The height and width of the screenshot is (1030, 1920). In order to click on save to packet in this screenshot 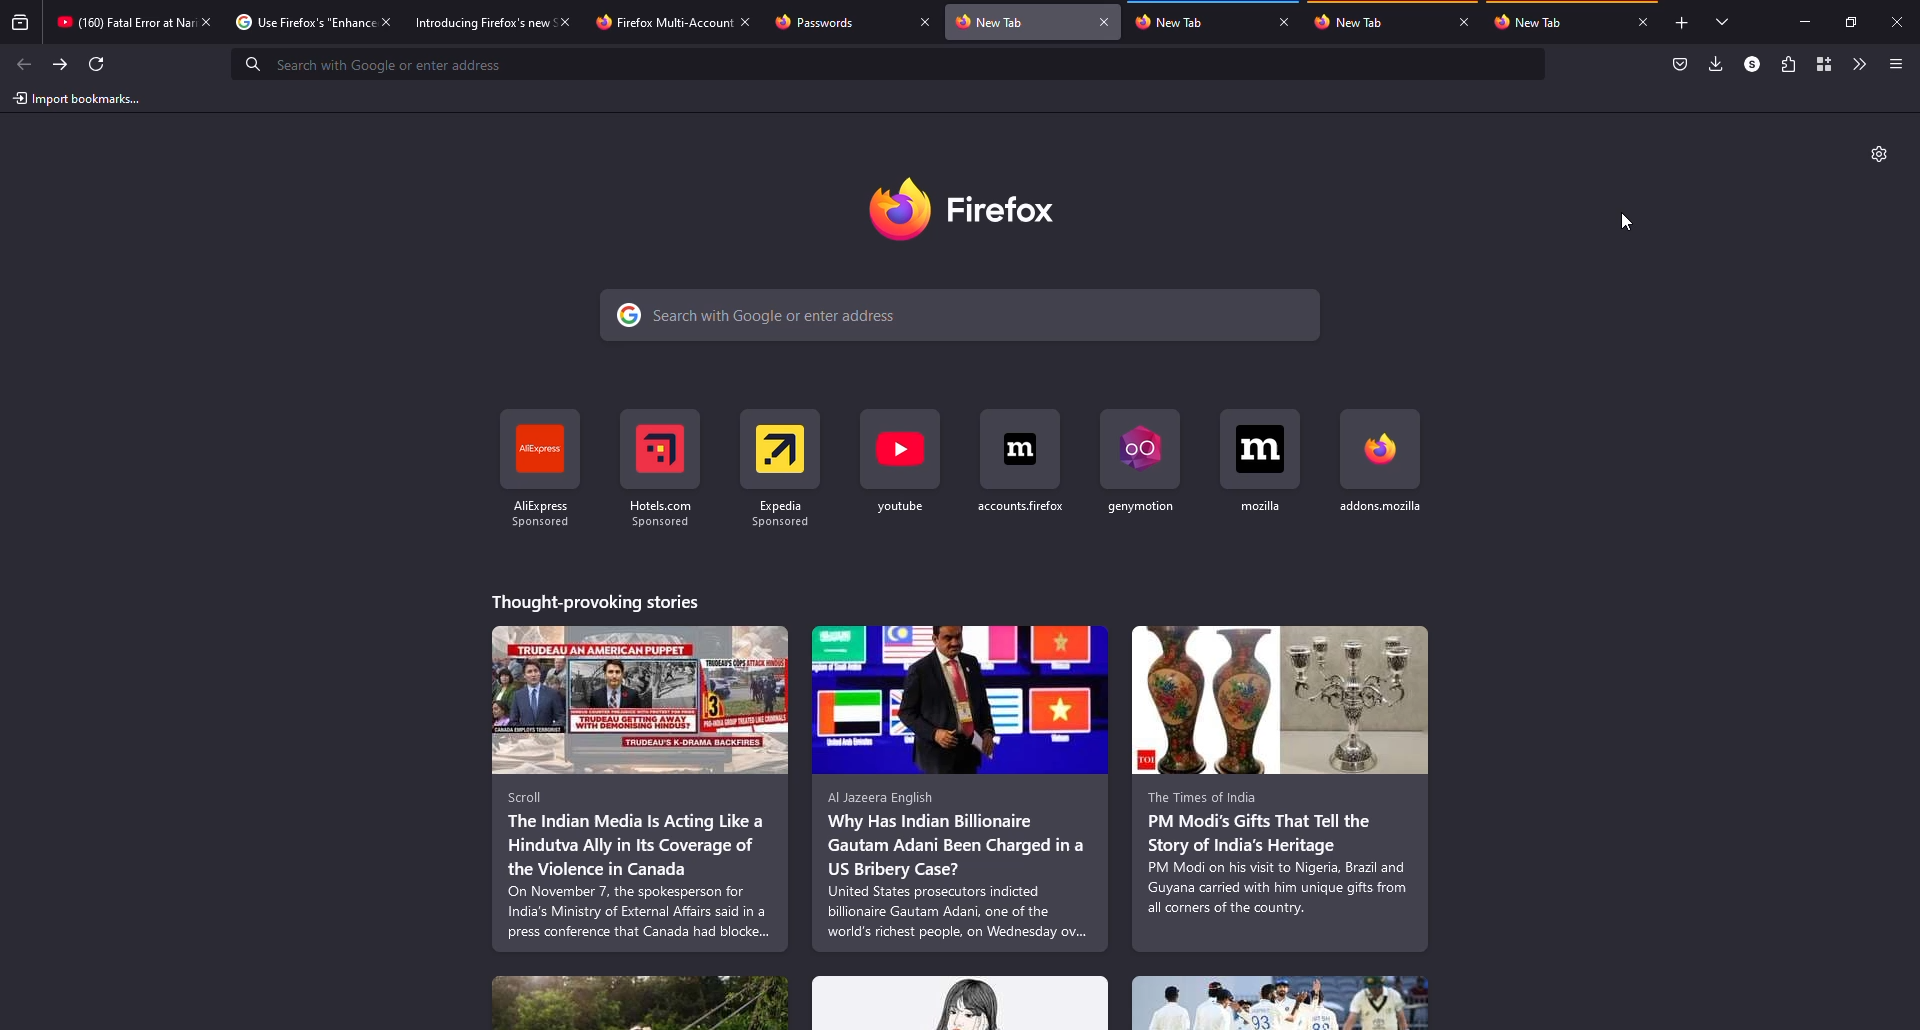, I will do `click(1677, 64)`.